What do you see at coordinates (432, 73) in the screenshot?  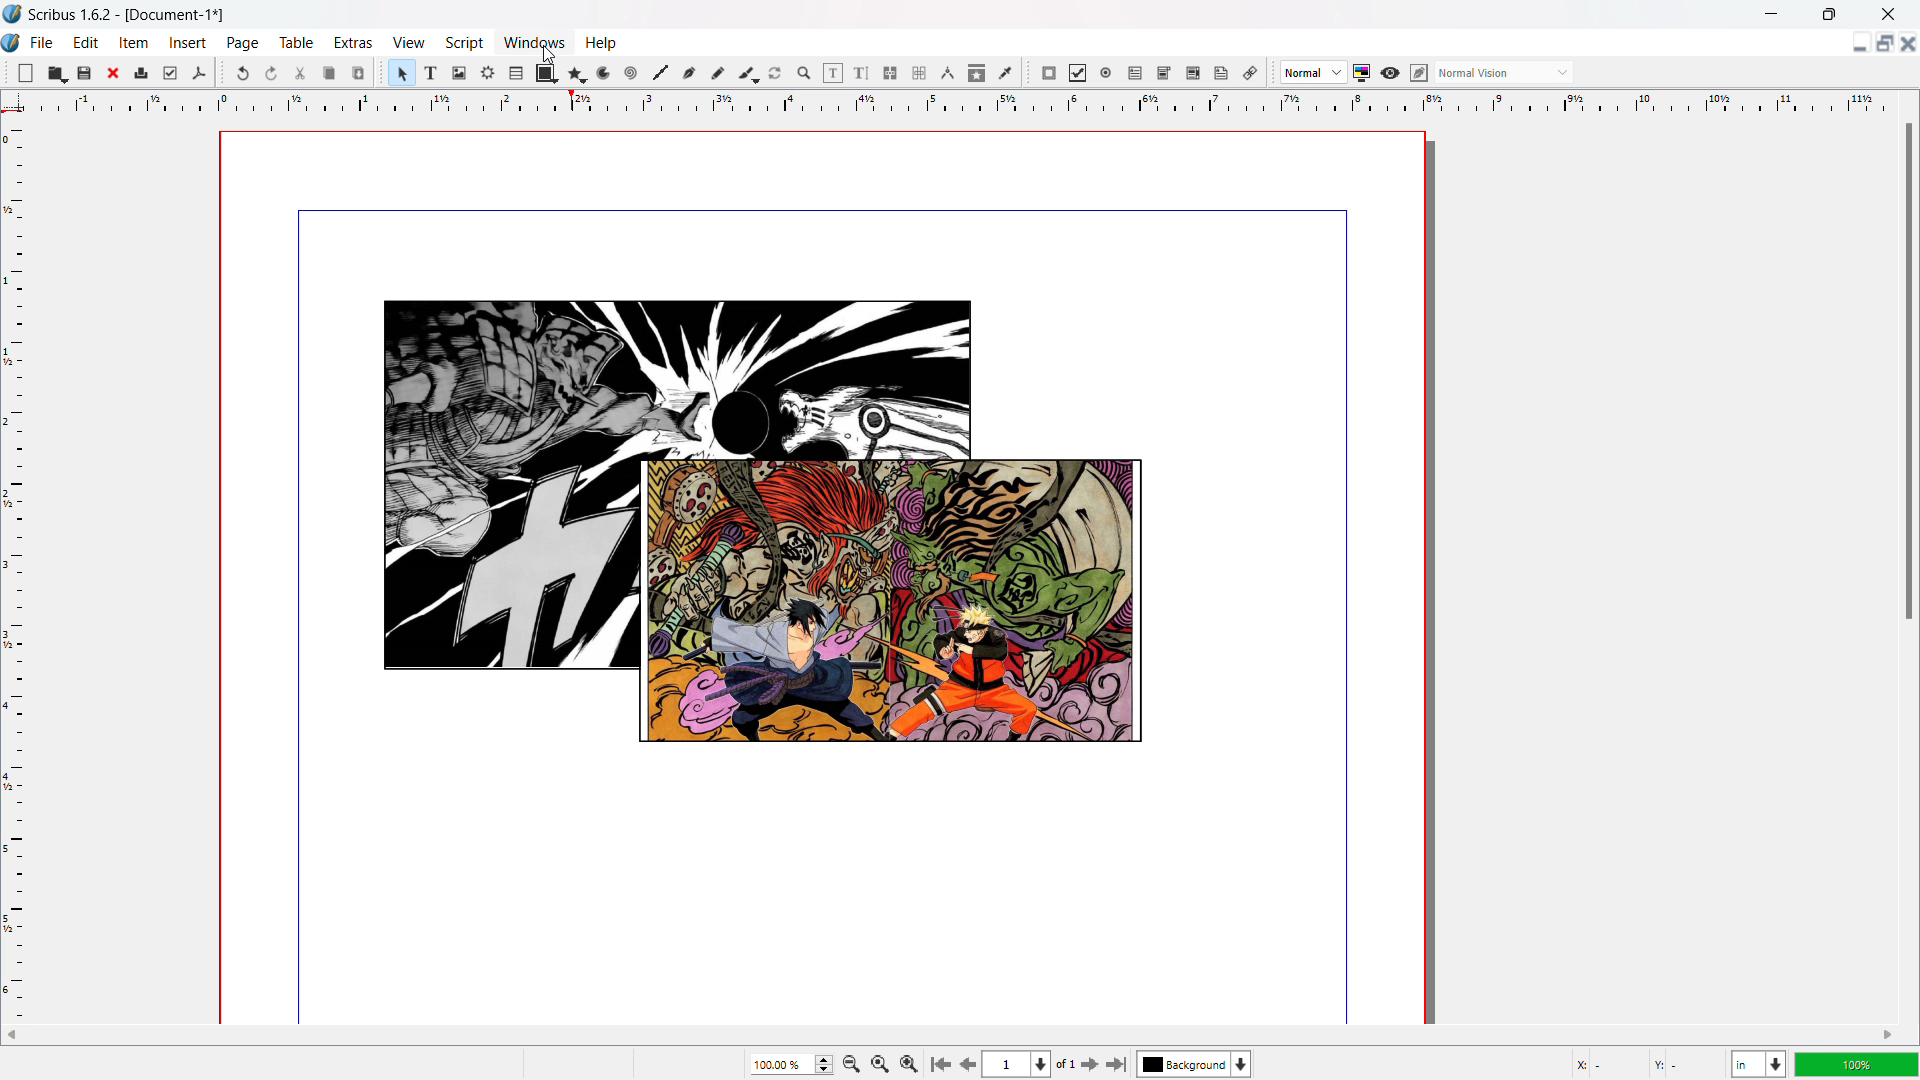 I see `text frame` at bounding box center [432, 73].